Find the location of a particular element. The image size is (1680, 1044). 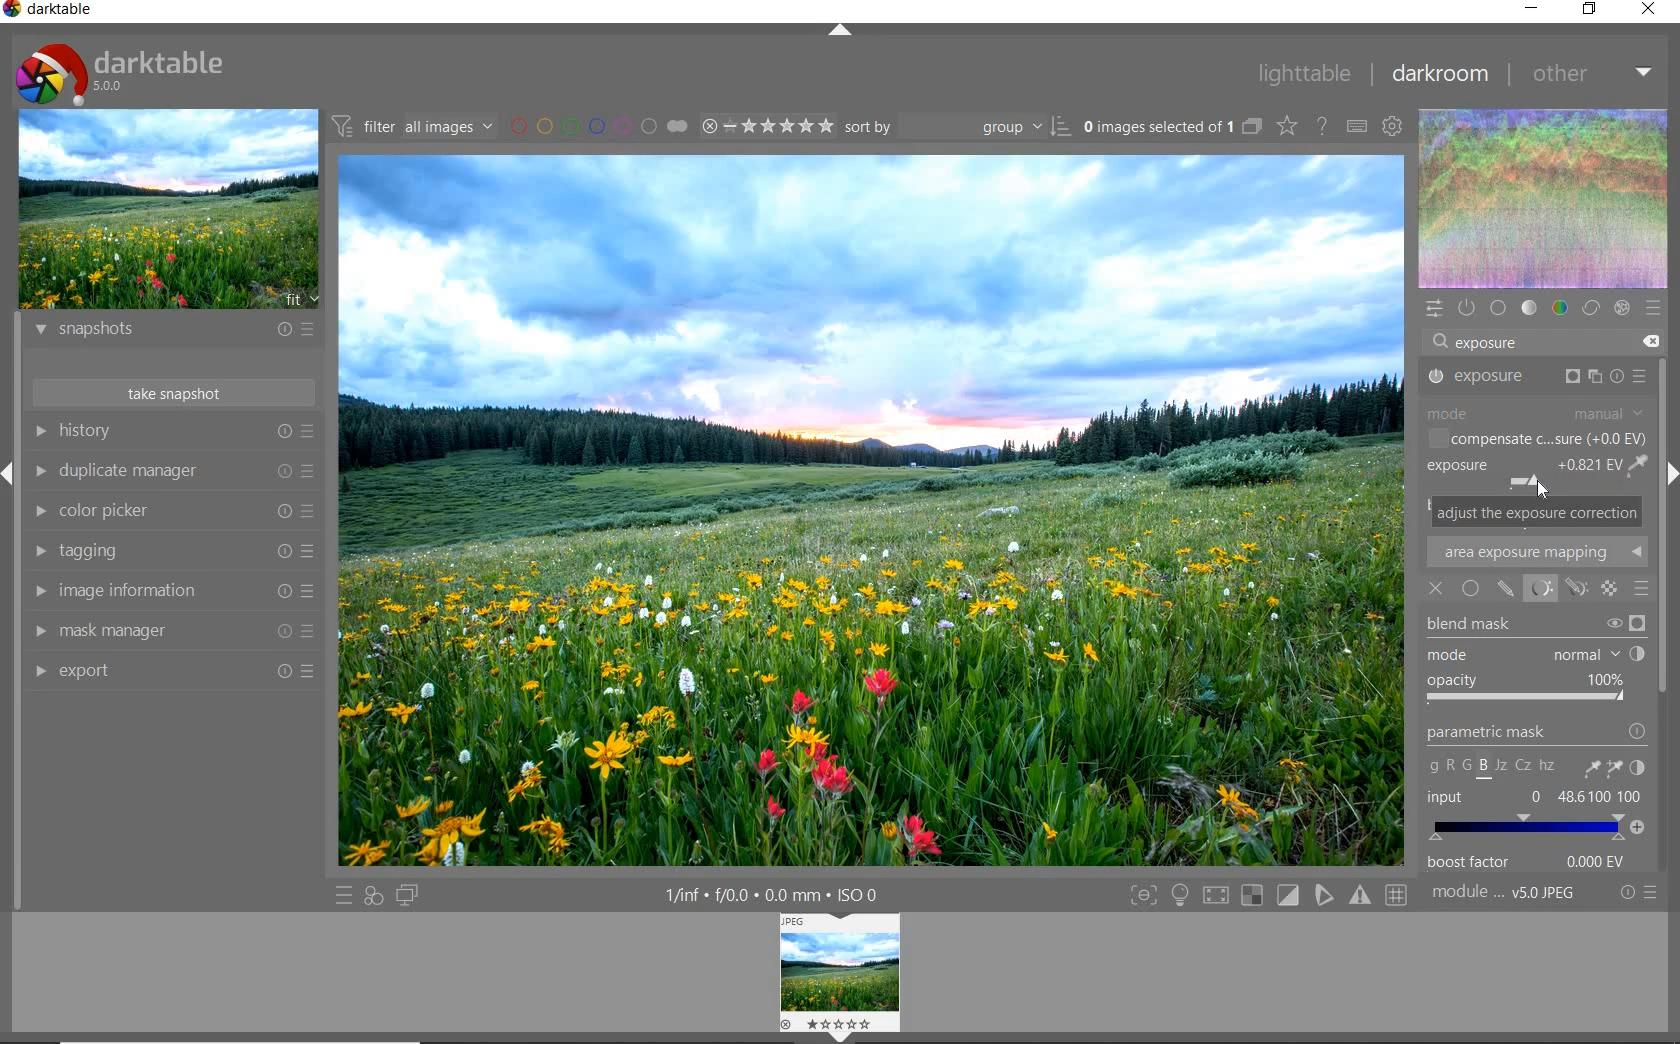

expand grouped images is located at coordinates (1172, 128).